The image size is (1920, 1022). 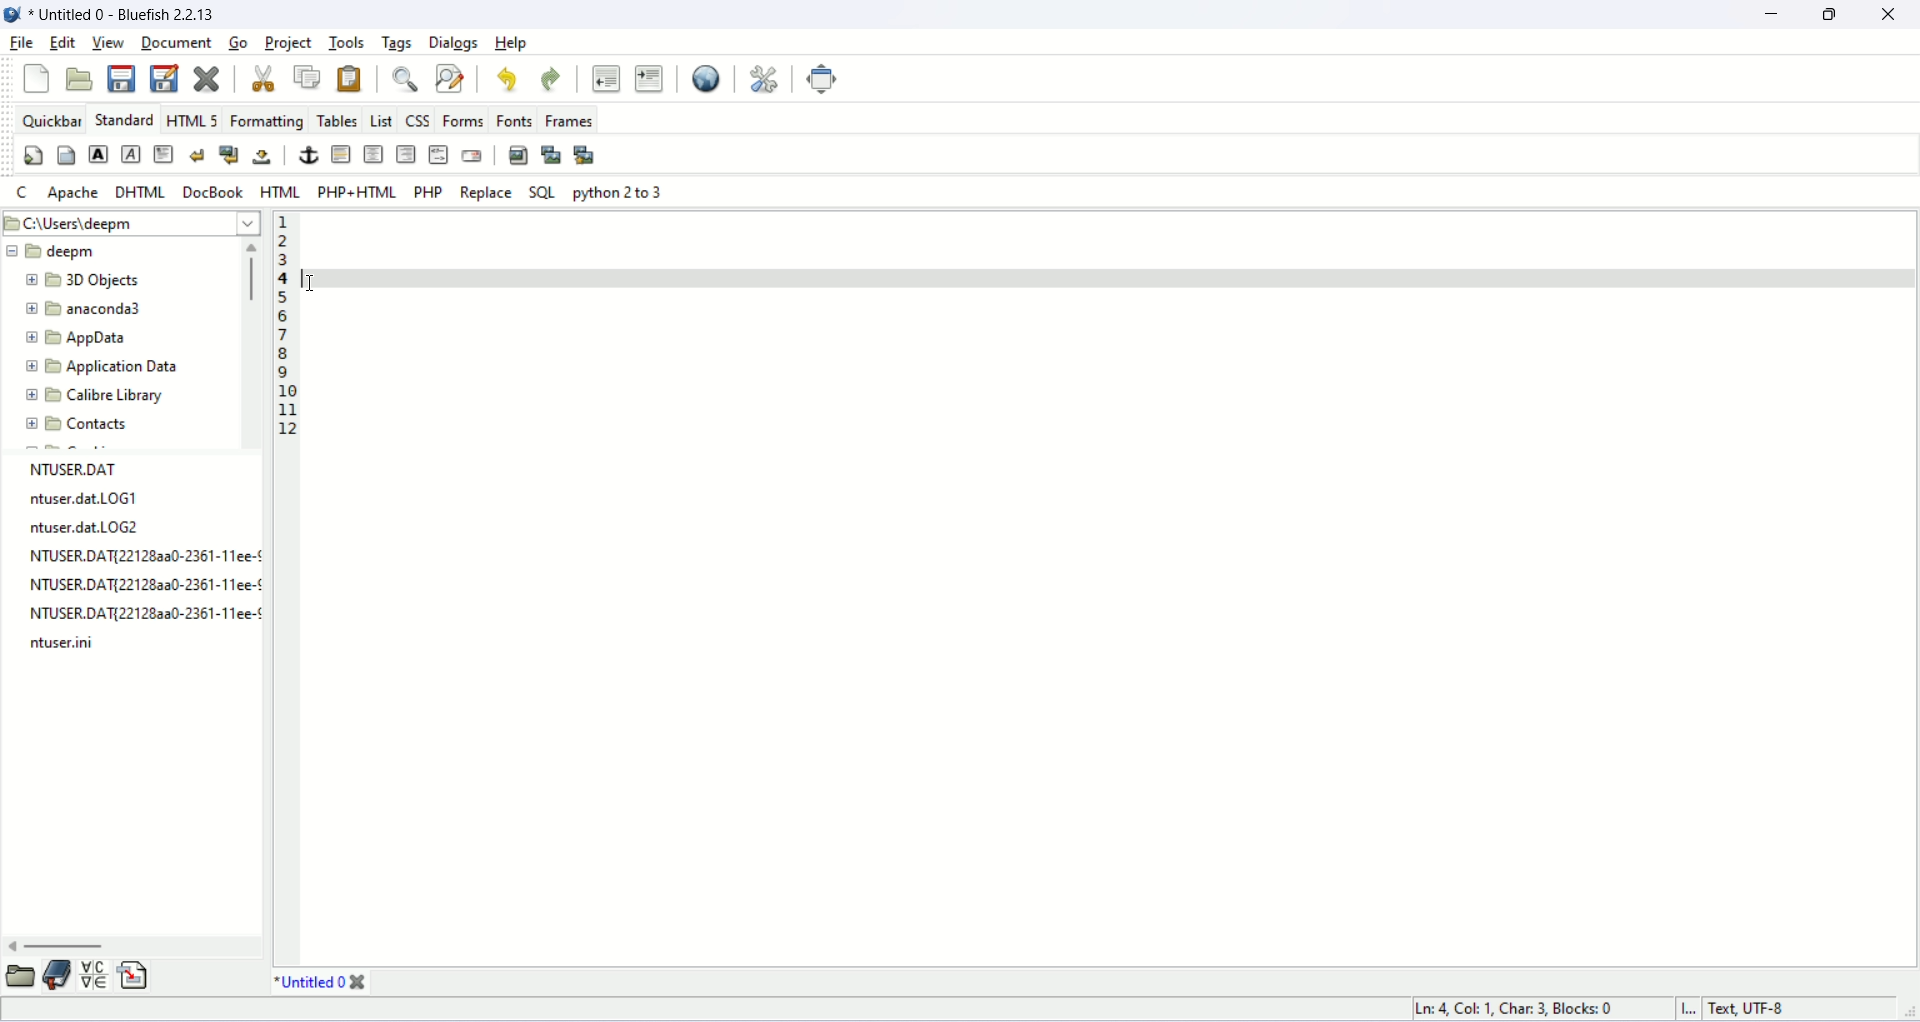 What do you see at coordinates (461, 120) in the screenshot?
I see `forms` at bounding box center [461, 120].